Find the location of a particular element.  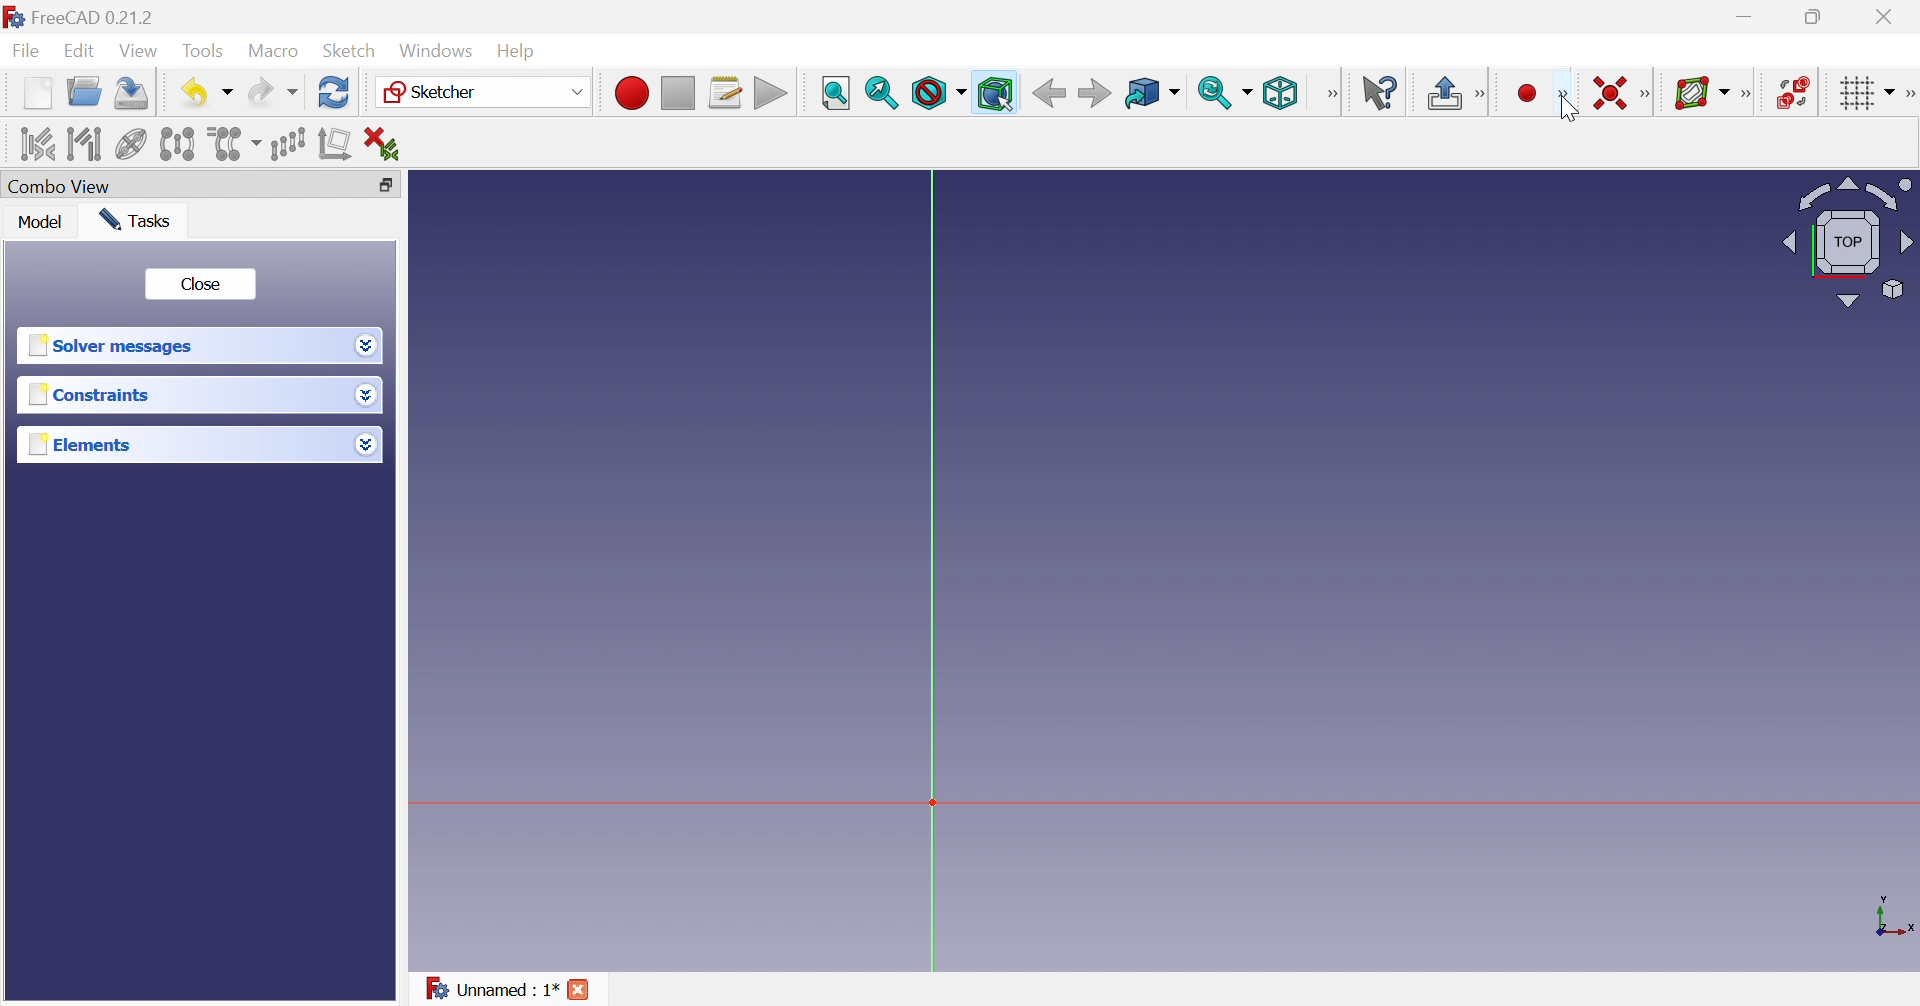

New is located at coordinates (37, 92).